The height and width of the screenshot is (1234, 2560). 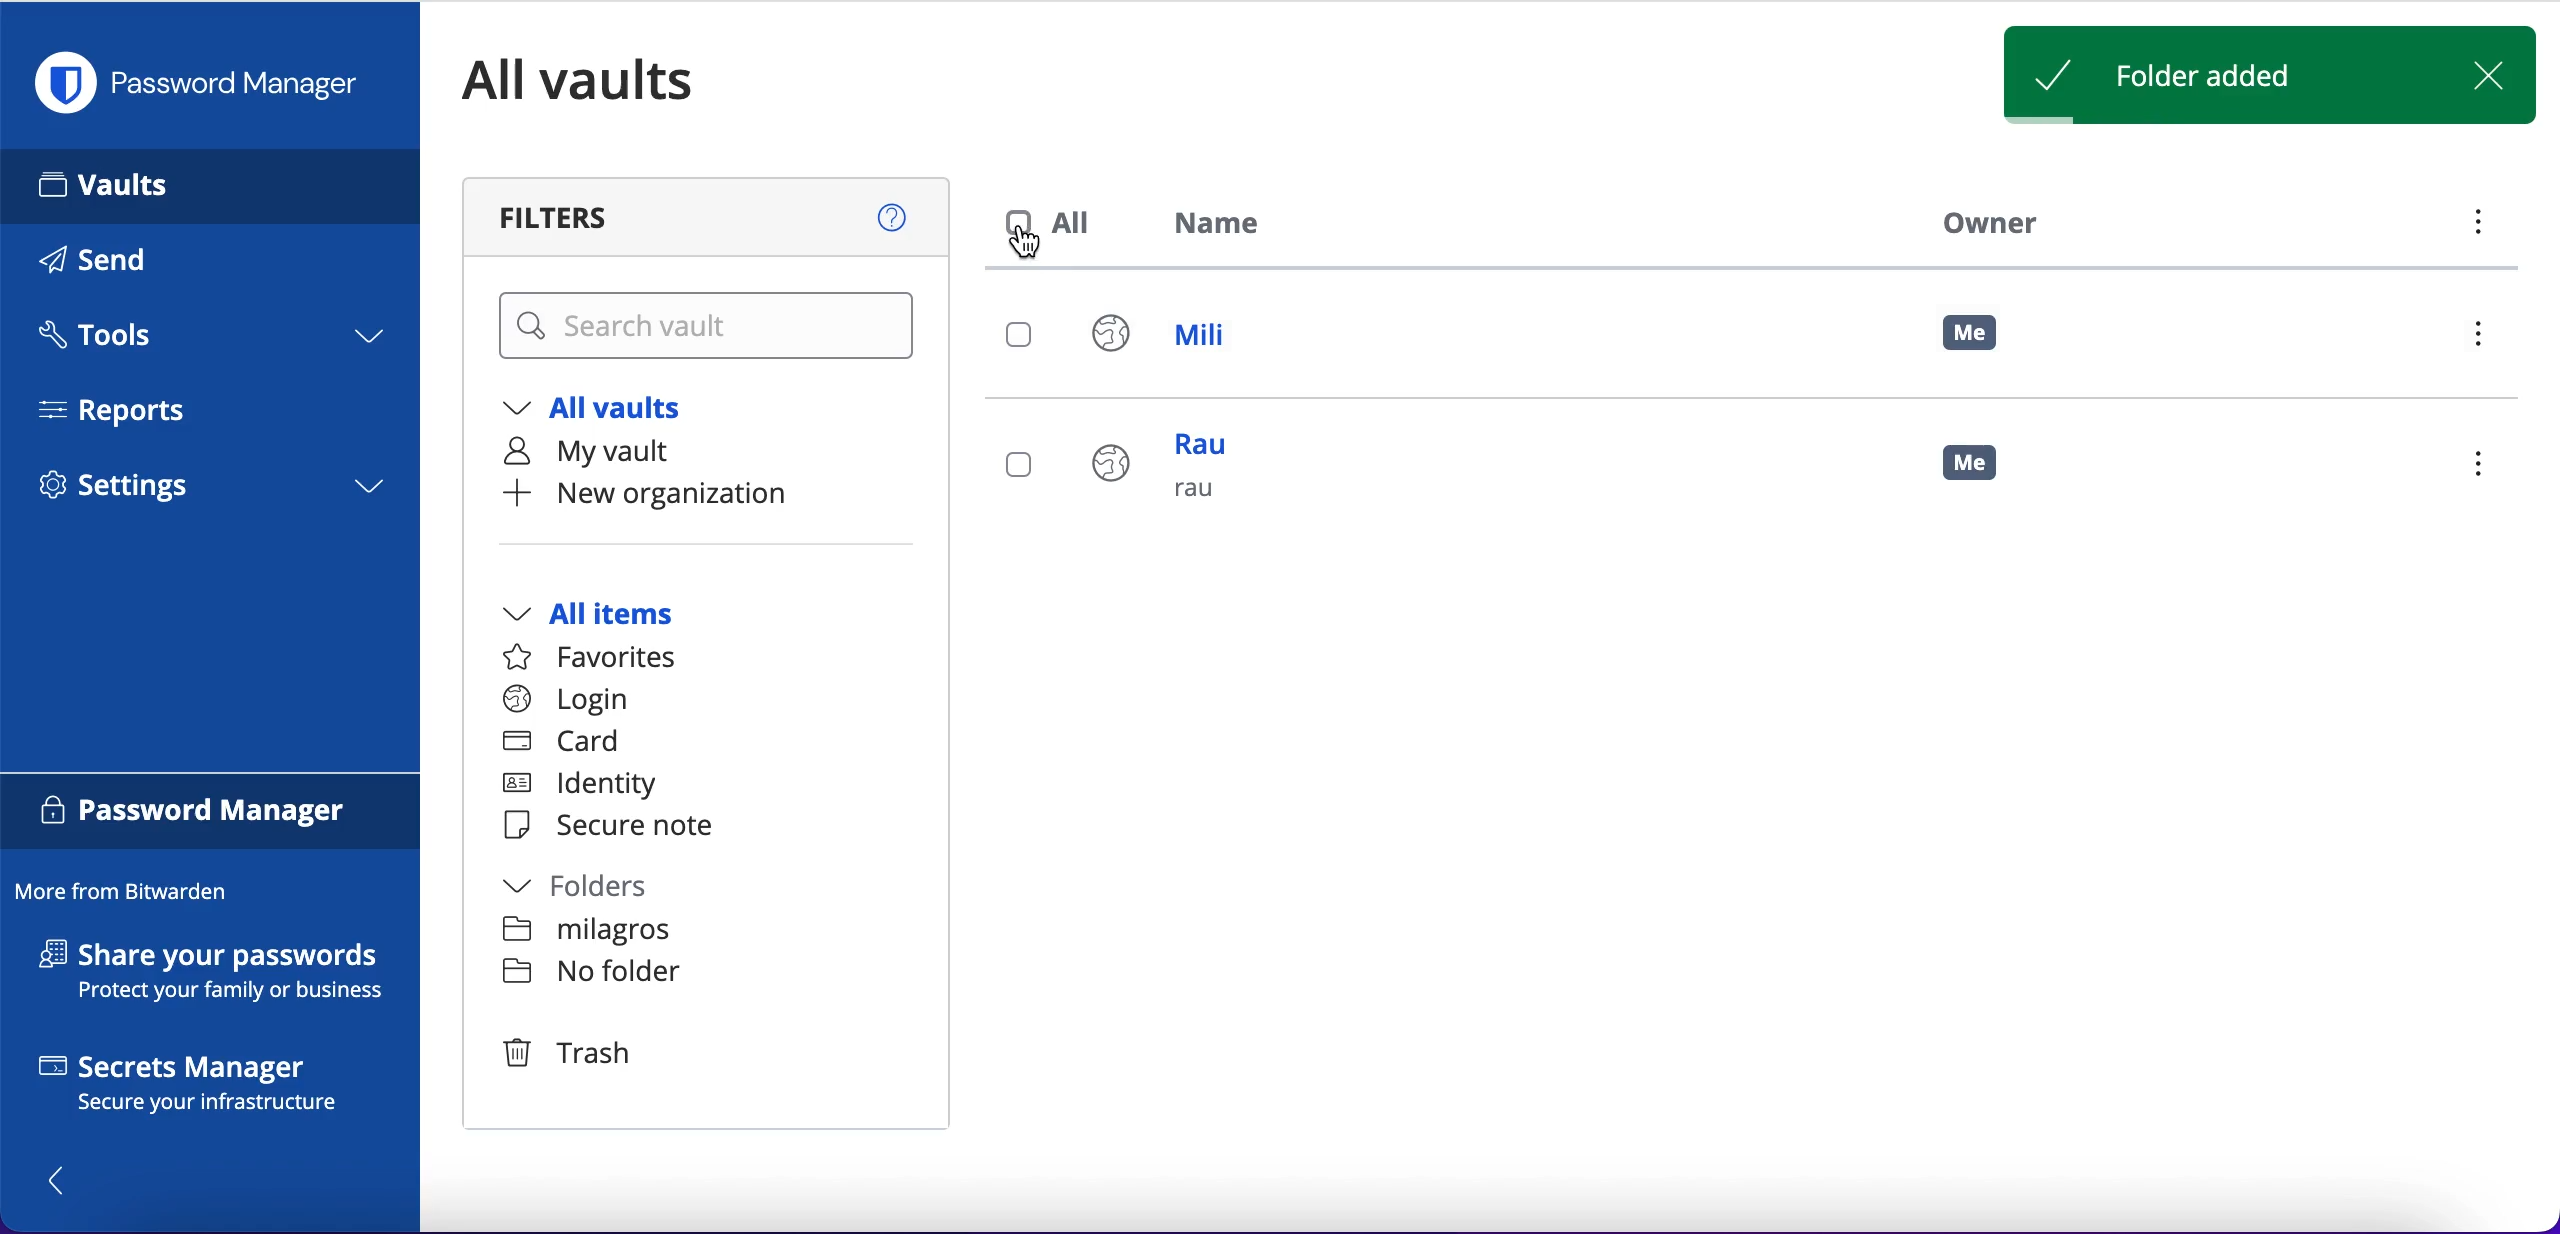 I want to click on login, so click(x=566, y=700).